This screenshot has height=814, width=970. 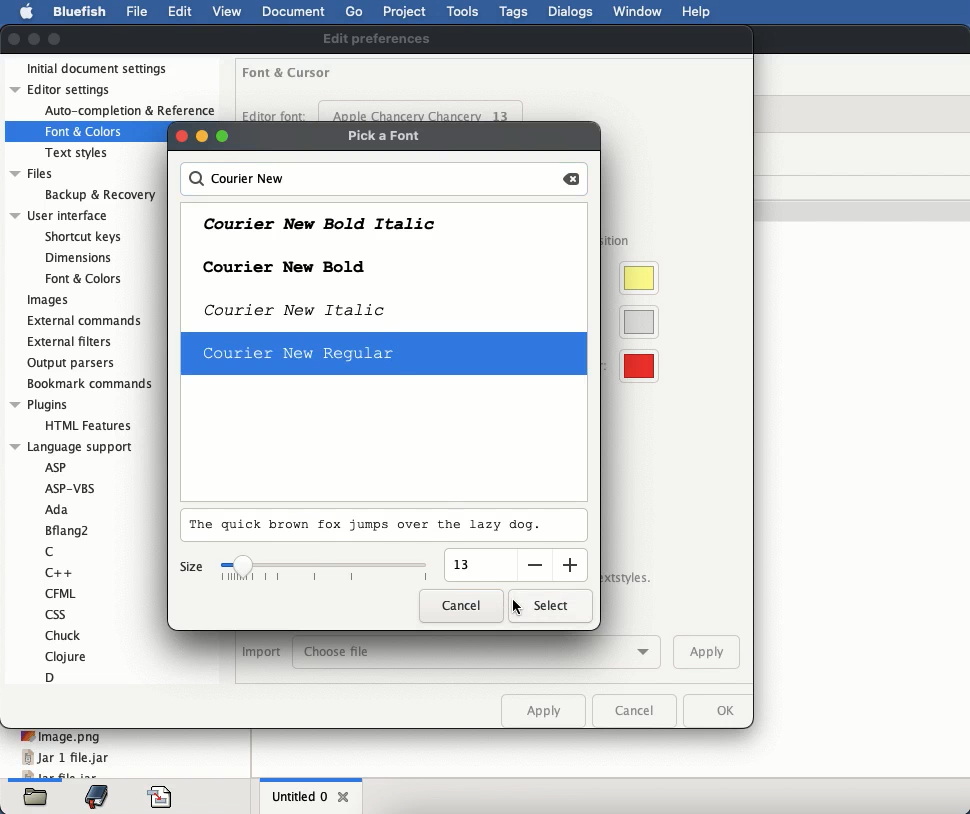 What do you see at coordinates (51, 301) in the screenshot?
I see `images` at bounding box center [51, 301].